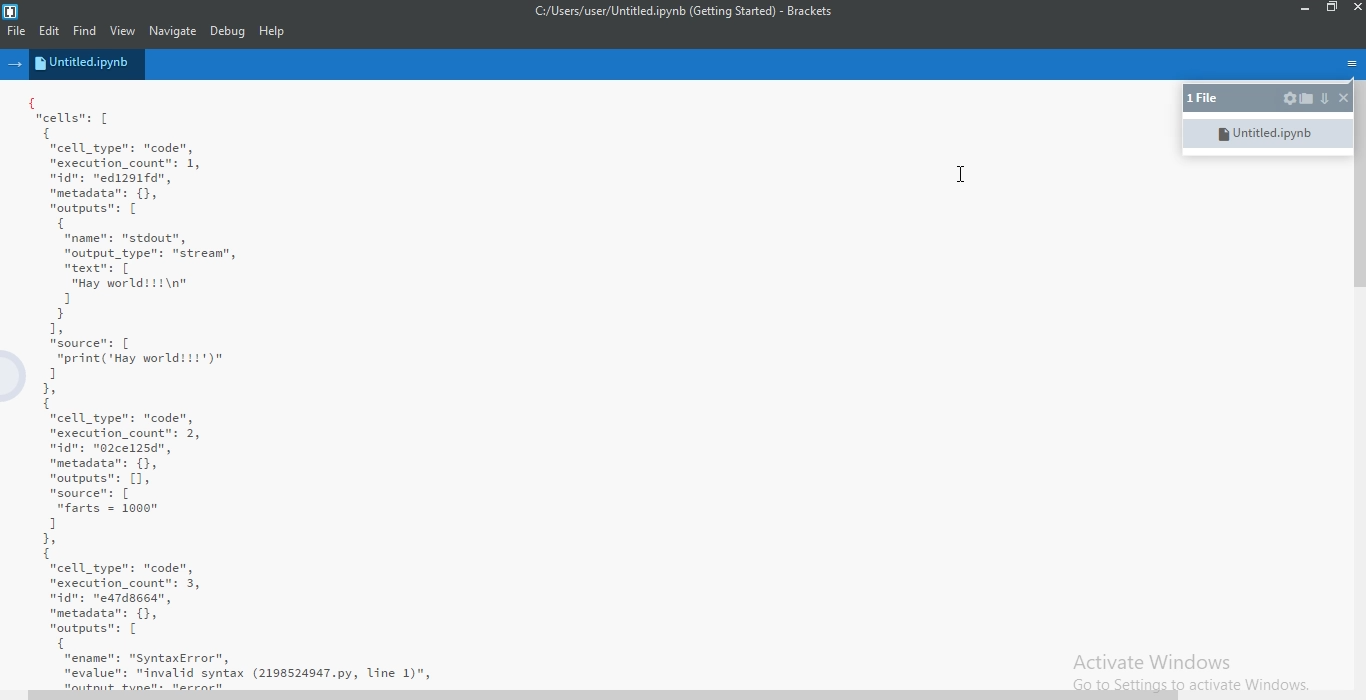 The height and width of the screenshot is (700, 1366). Describe the element at coordinates (88, 64) in the screenshot. I see `untitled.ipynb` at that location.